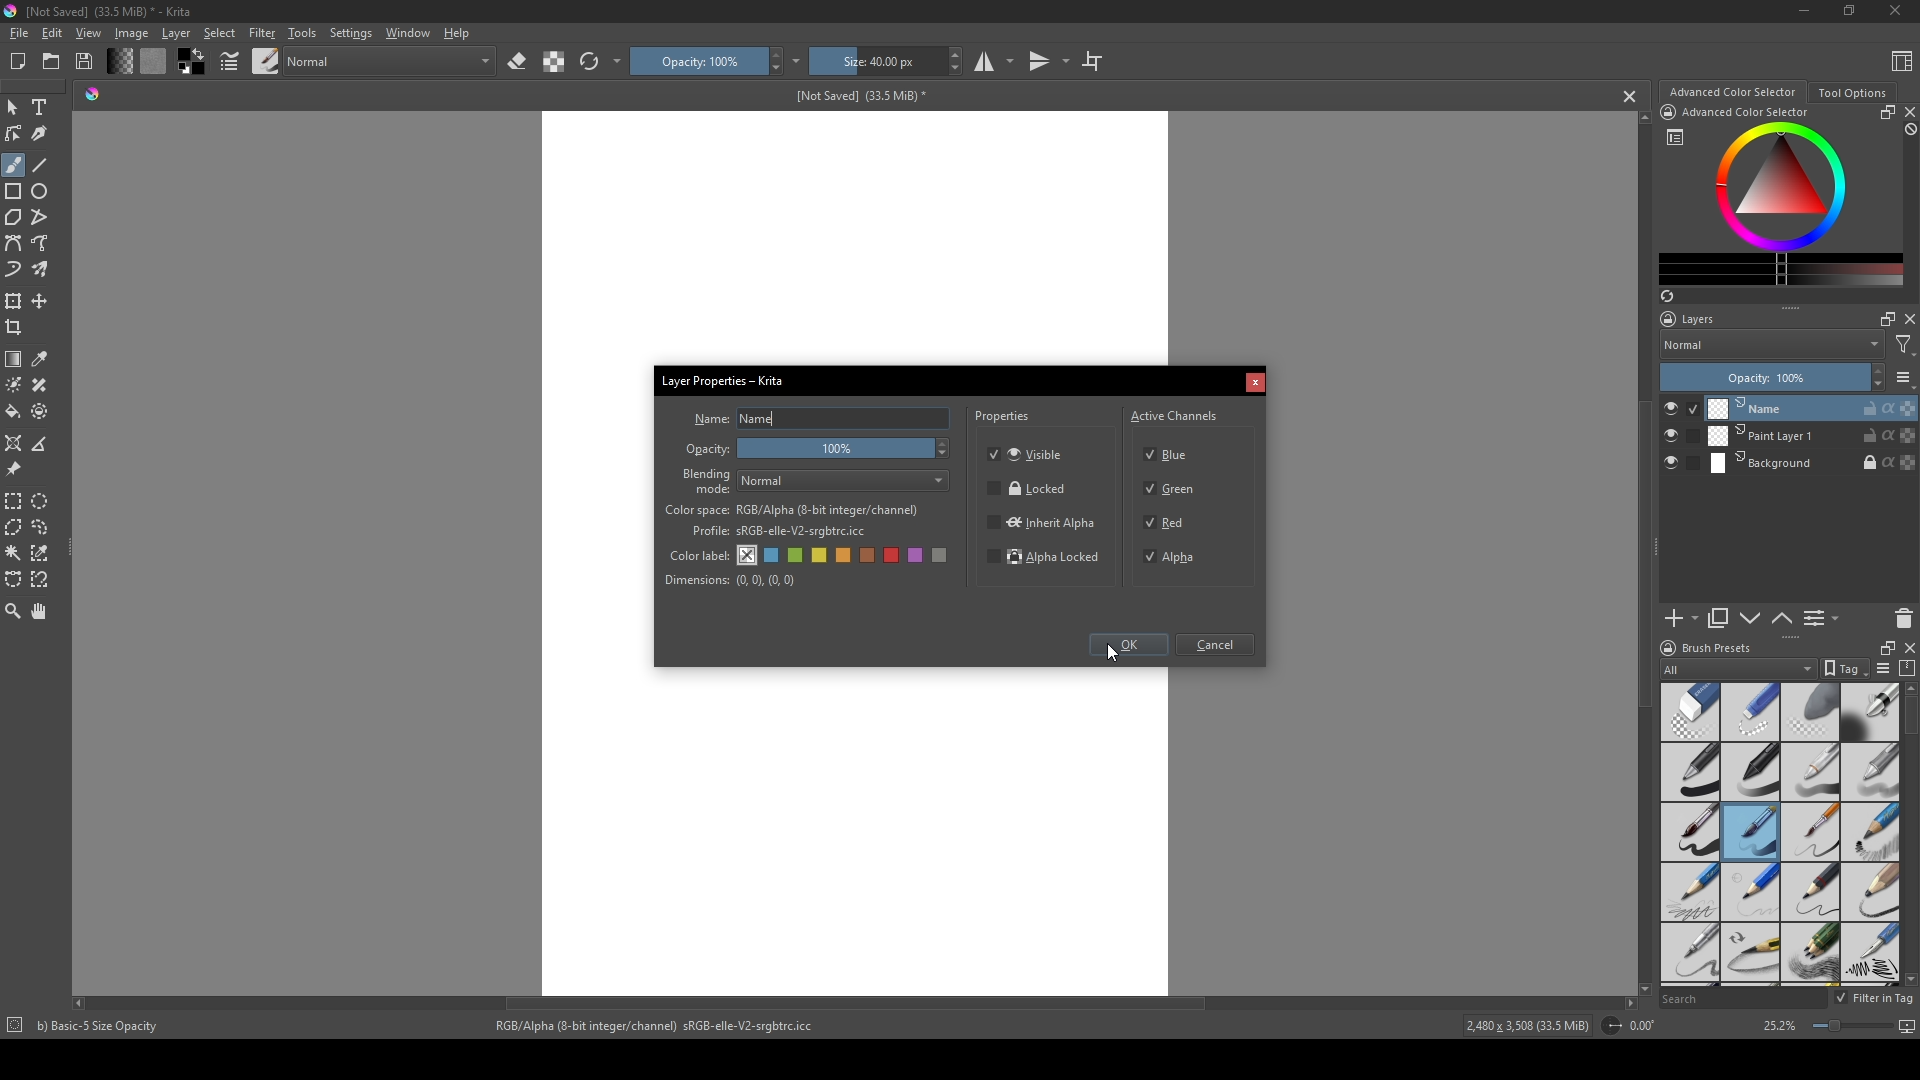 Image resolution: width=1920 pixels, height=1080 pixels. What do you see at coordinates (1040, 521) in the screenshot?
I see `Inherit alpha` at bounding box center [1040, 521].